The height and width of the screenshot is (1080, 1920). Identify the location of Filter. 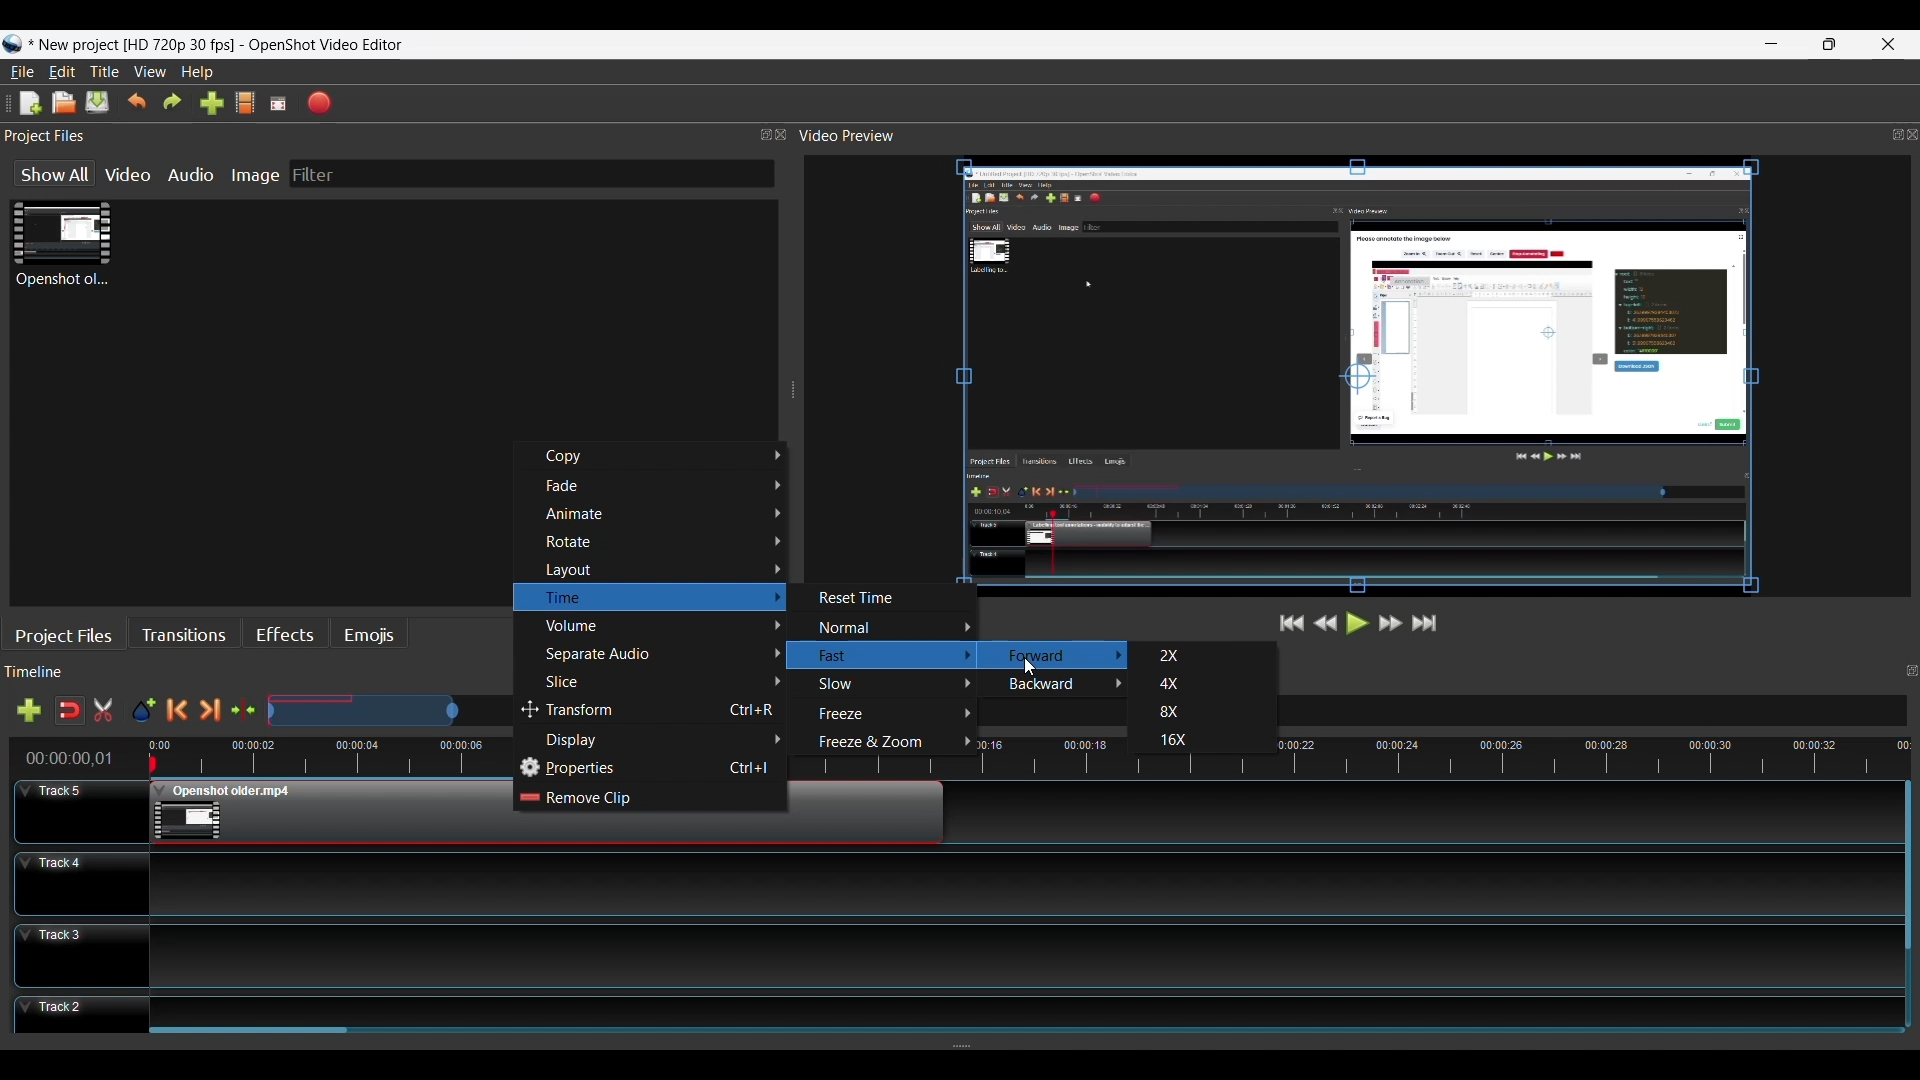
(313, 174).